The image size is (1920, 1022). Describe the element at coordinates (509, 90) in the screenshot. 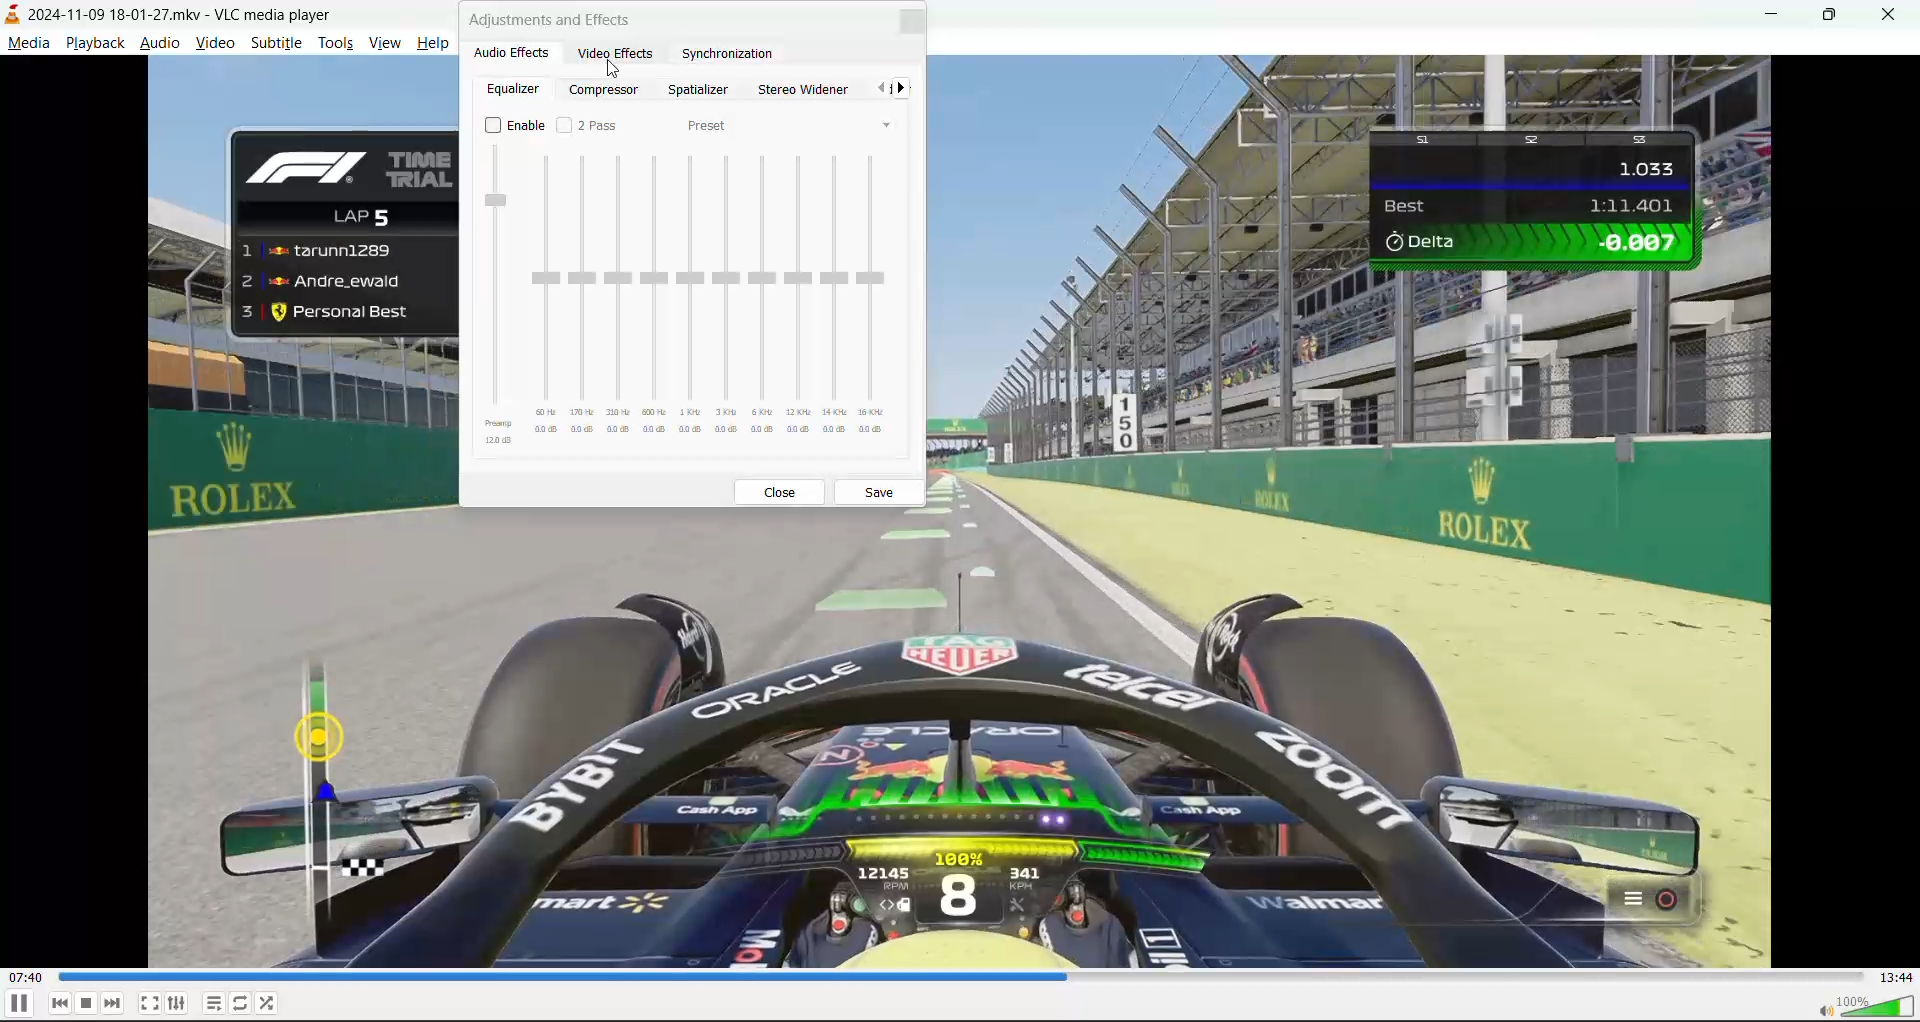

I see `equalizer` at that location.